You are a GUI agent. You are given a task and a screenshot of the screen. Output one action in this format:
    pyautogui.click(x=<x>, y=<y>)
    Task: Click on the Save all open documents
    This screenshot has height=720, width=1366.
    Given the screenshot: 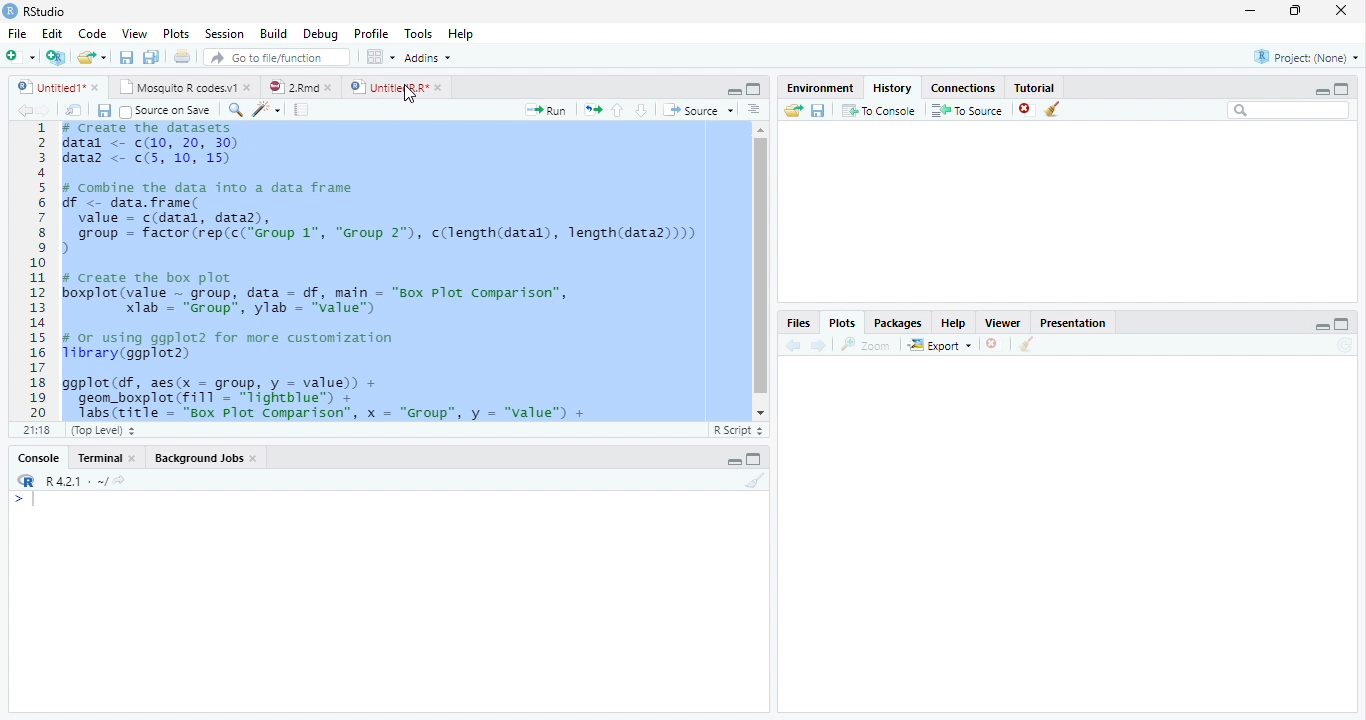 What is the action you would take?
    pyautogui.click(x=151, y=56)
    